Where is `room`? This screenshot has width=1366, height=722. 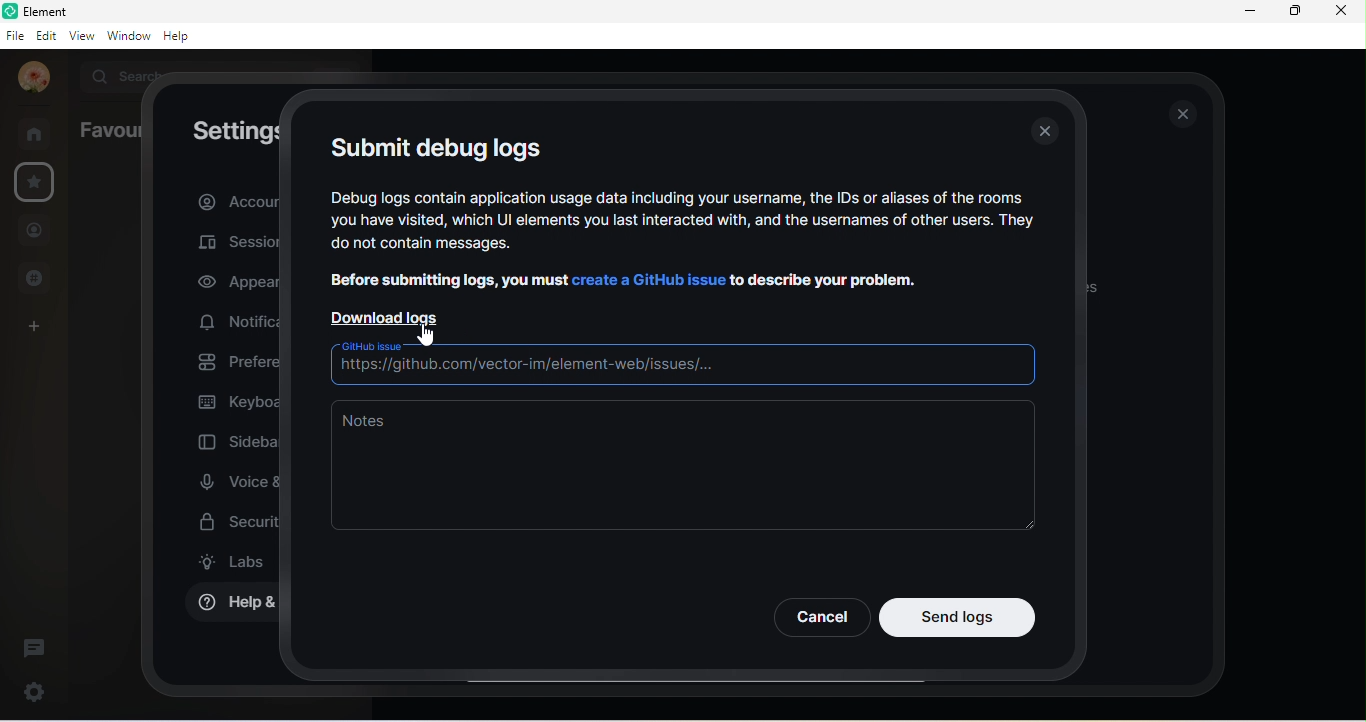
room is located at coordinates (35, 131).